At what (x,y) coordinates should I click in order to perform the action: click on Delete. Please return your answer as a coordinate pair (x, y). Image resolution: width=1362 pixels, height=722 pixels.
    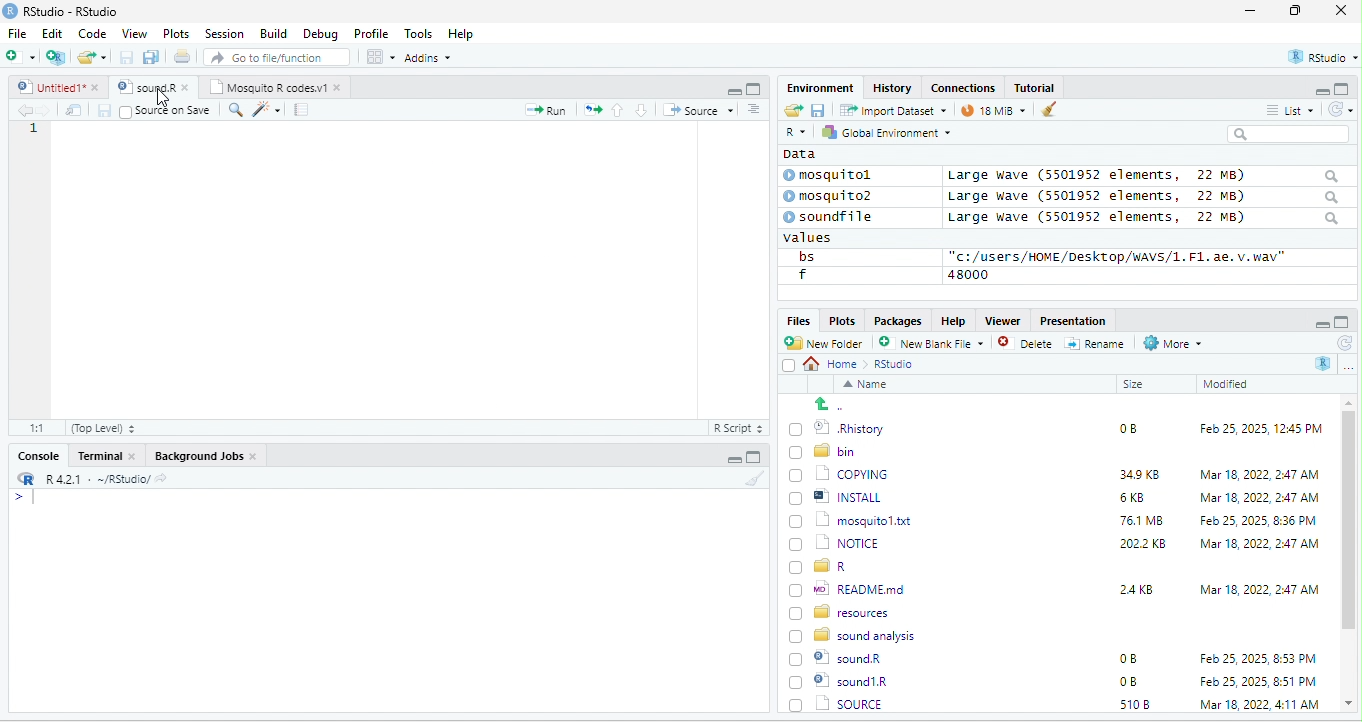
    Looking at the image, I should click on (1028, 344).